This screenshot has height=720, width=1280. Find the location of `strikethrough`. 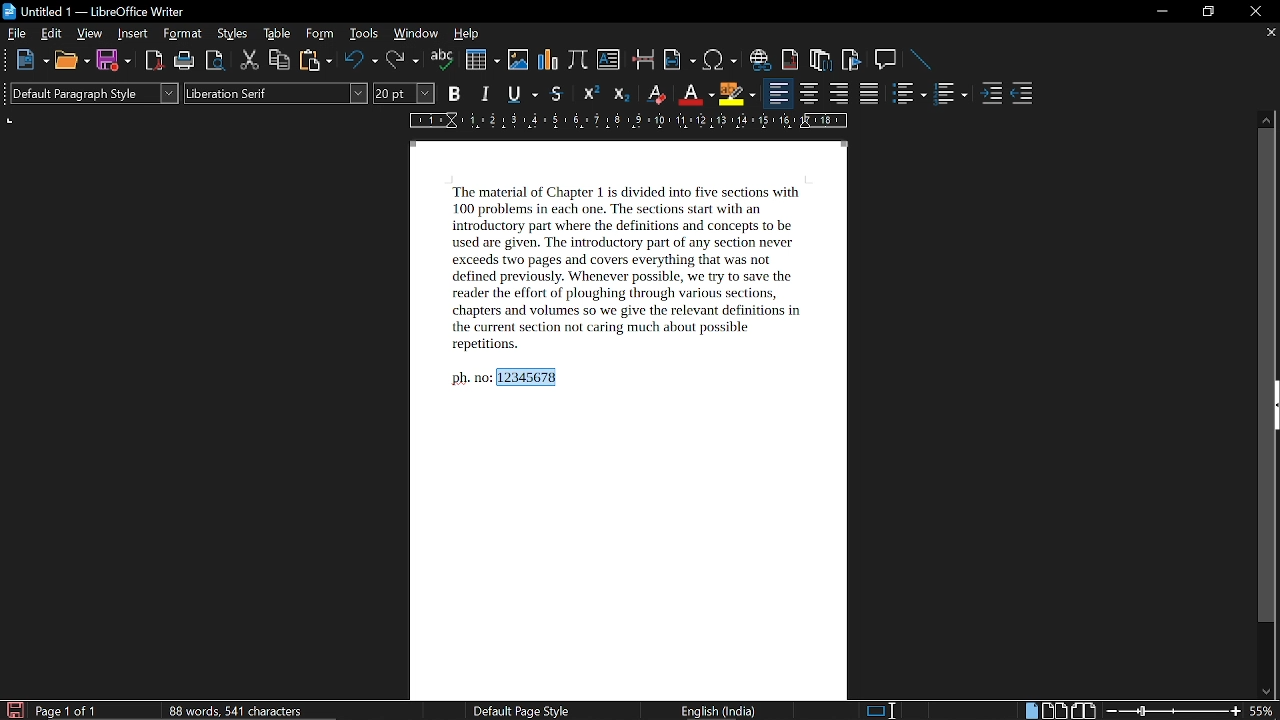

strikethrough is located at coordinates (556, 94).